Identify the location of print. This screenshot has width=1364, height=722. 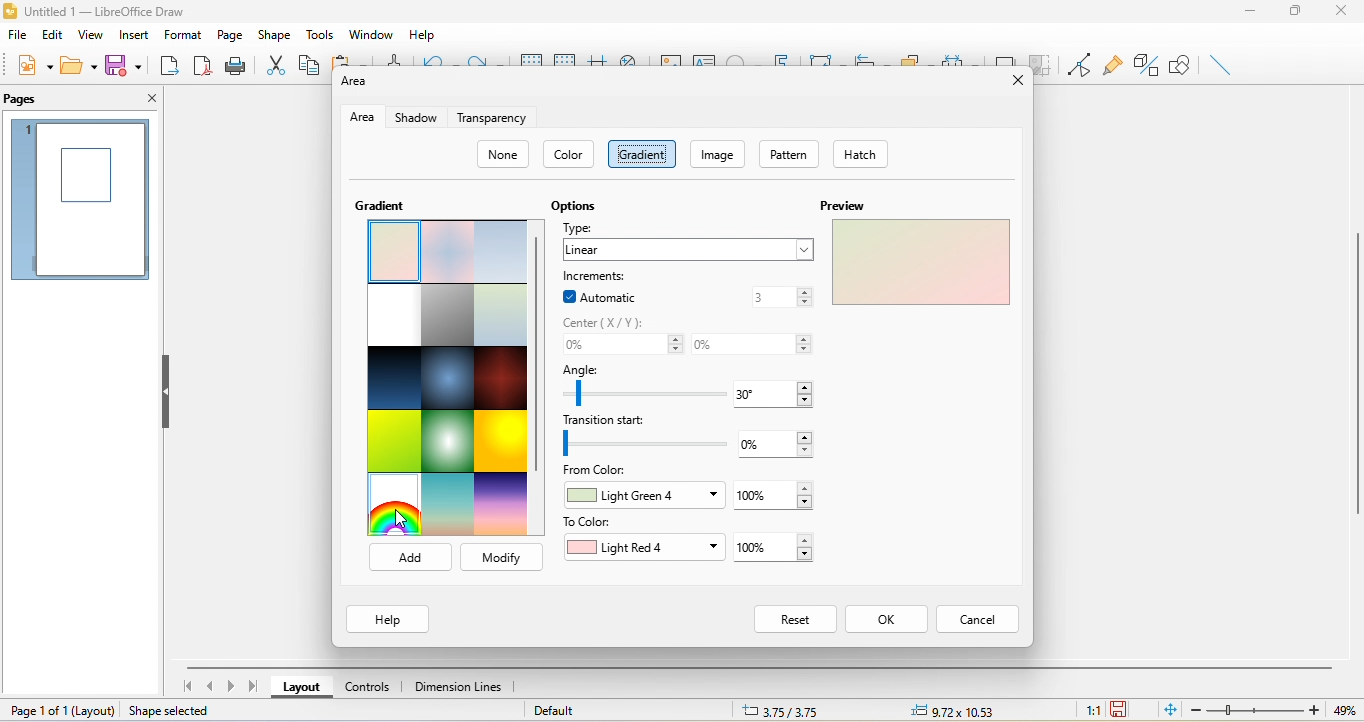
(236, 68).